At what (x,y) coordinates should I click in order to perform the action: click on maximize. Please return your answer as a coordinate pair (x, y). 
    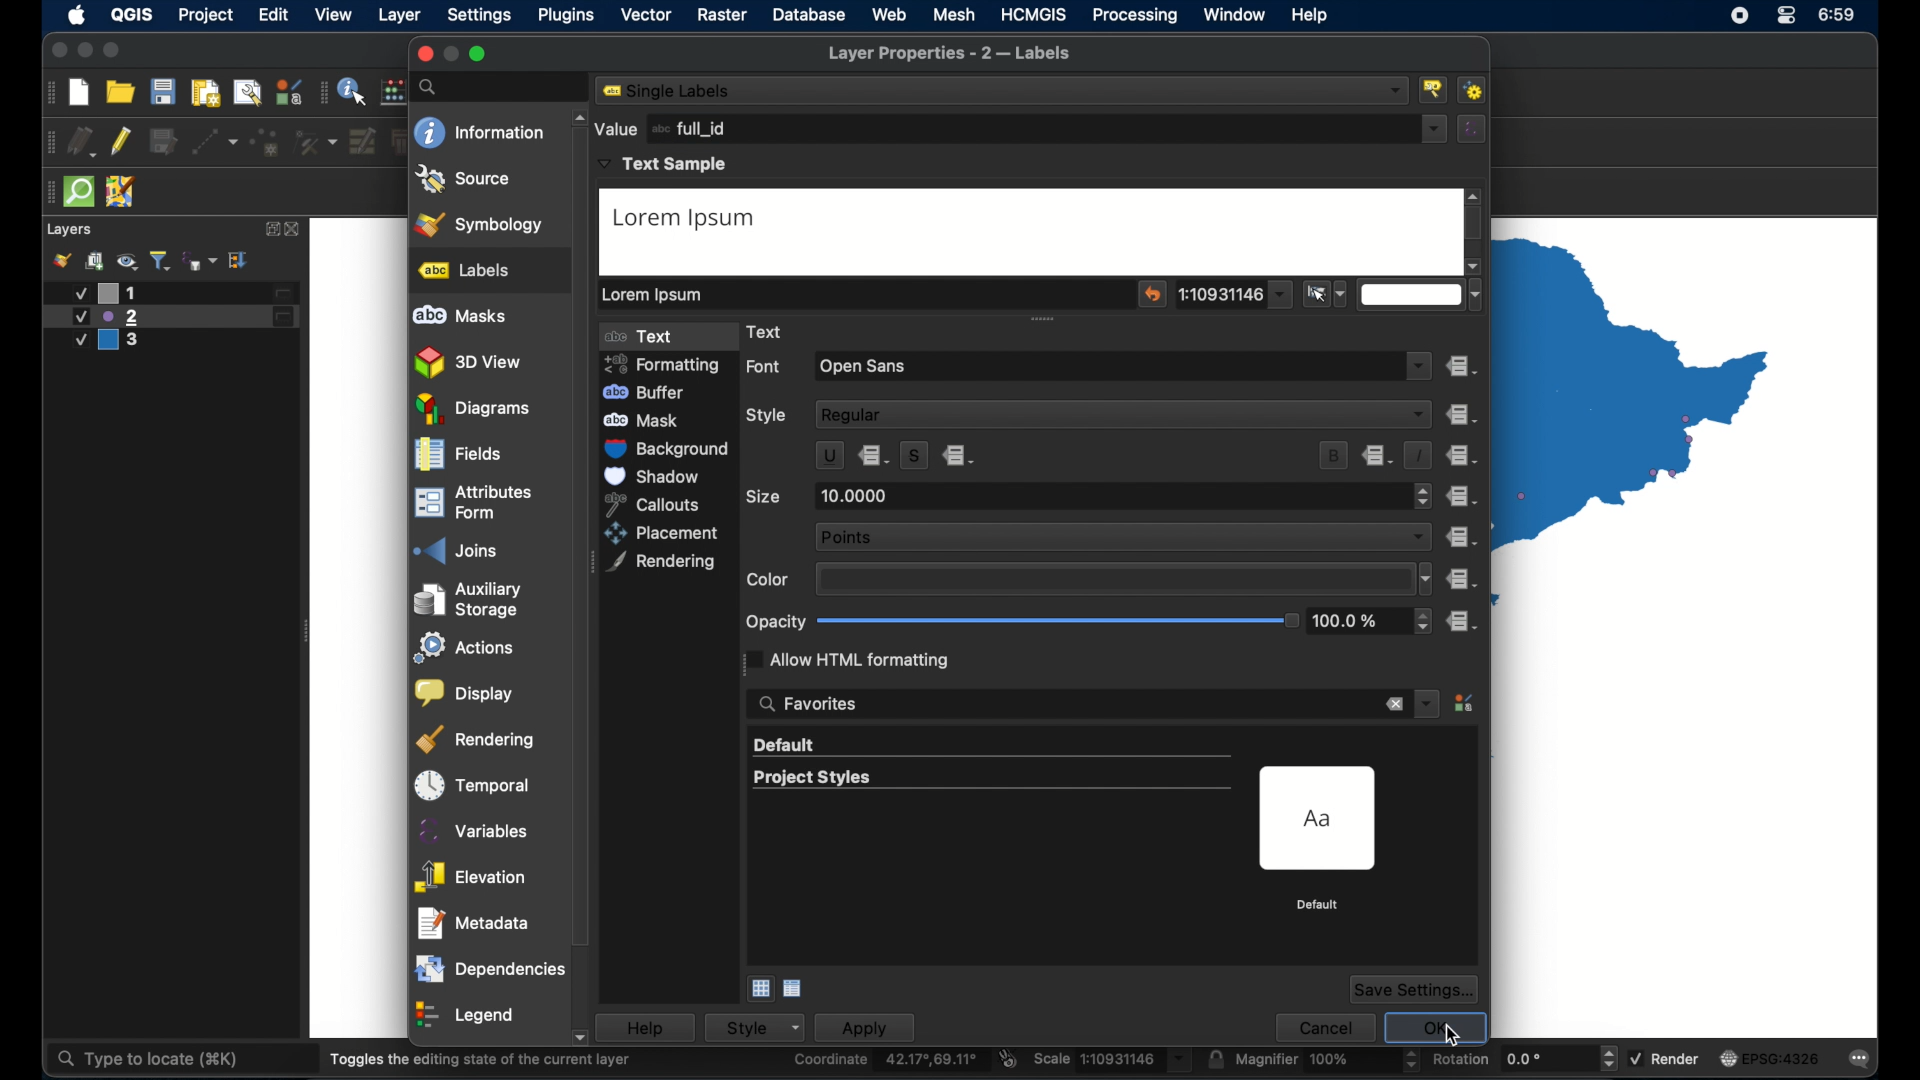
    Looking at the image, I should click on (479, 54).